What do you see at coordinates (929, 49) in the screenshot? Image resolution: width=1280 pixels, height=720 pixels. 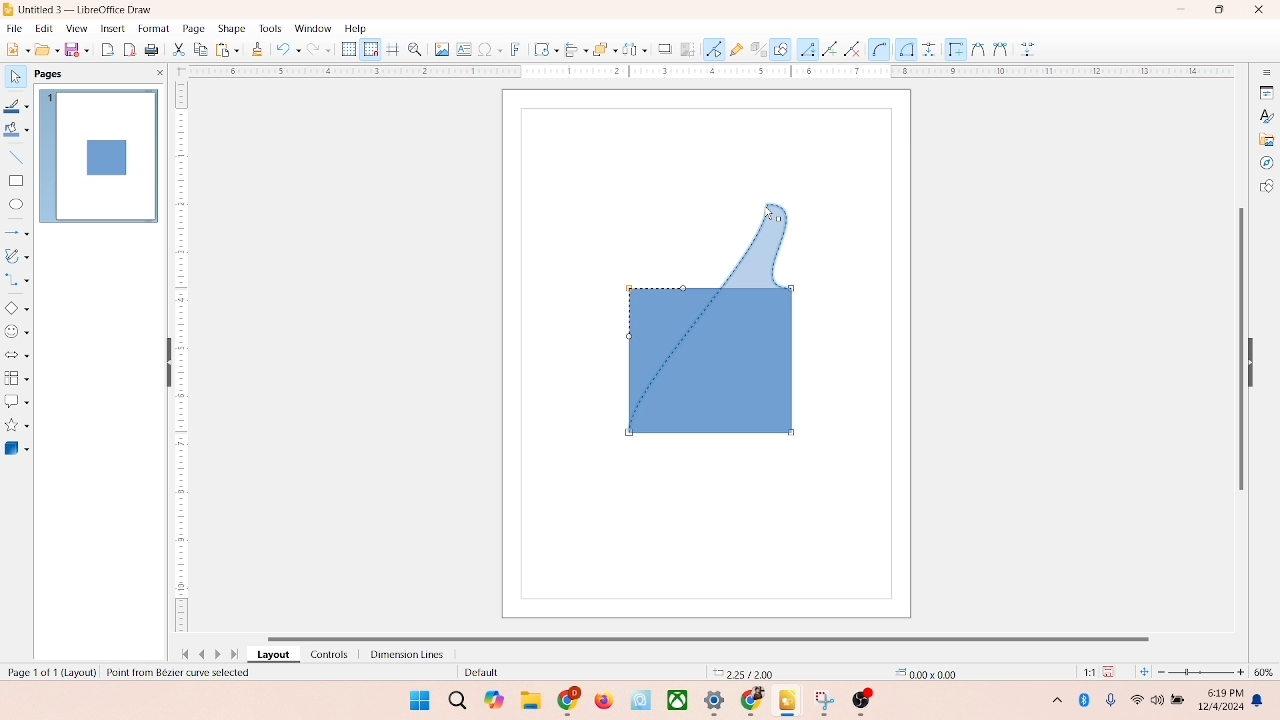 I see `Dimension line tool` at bounding box center [929, 49].